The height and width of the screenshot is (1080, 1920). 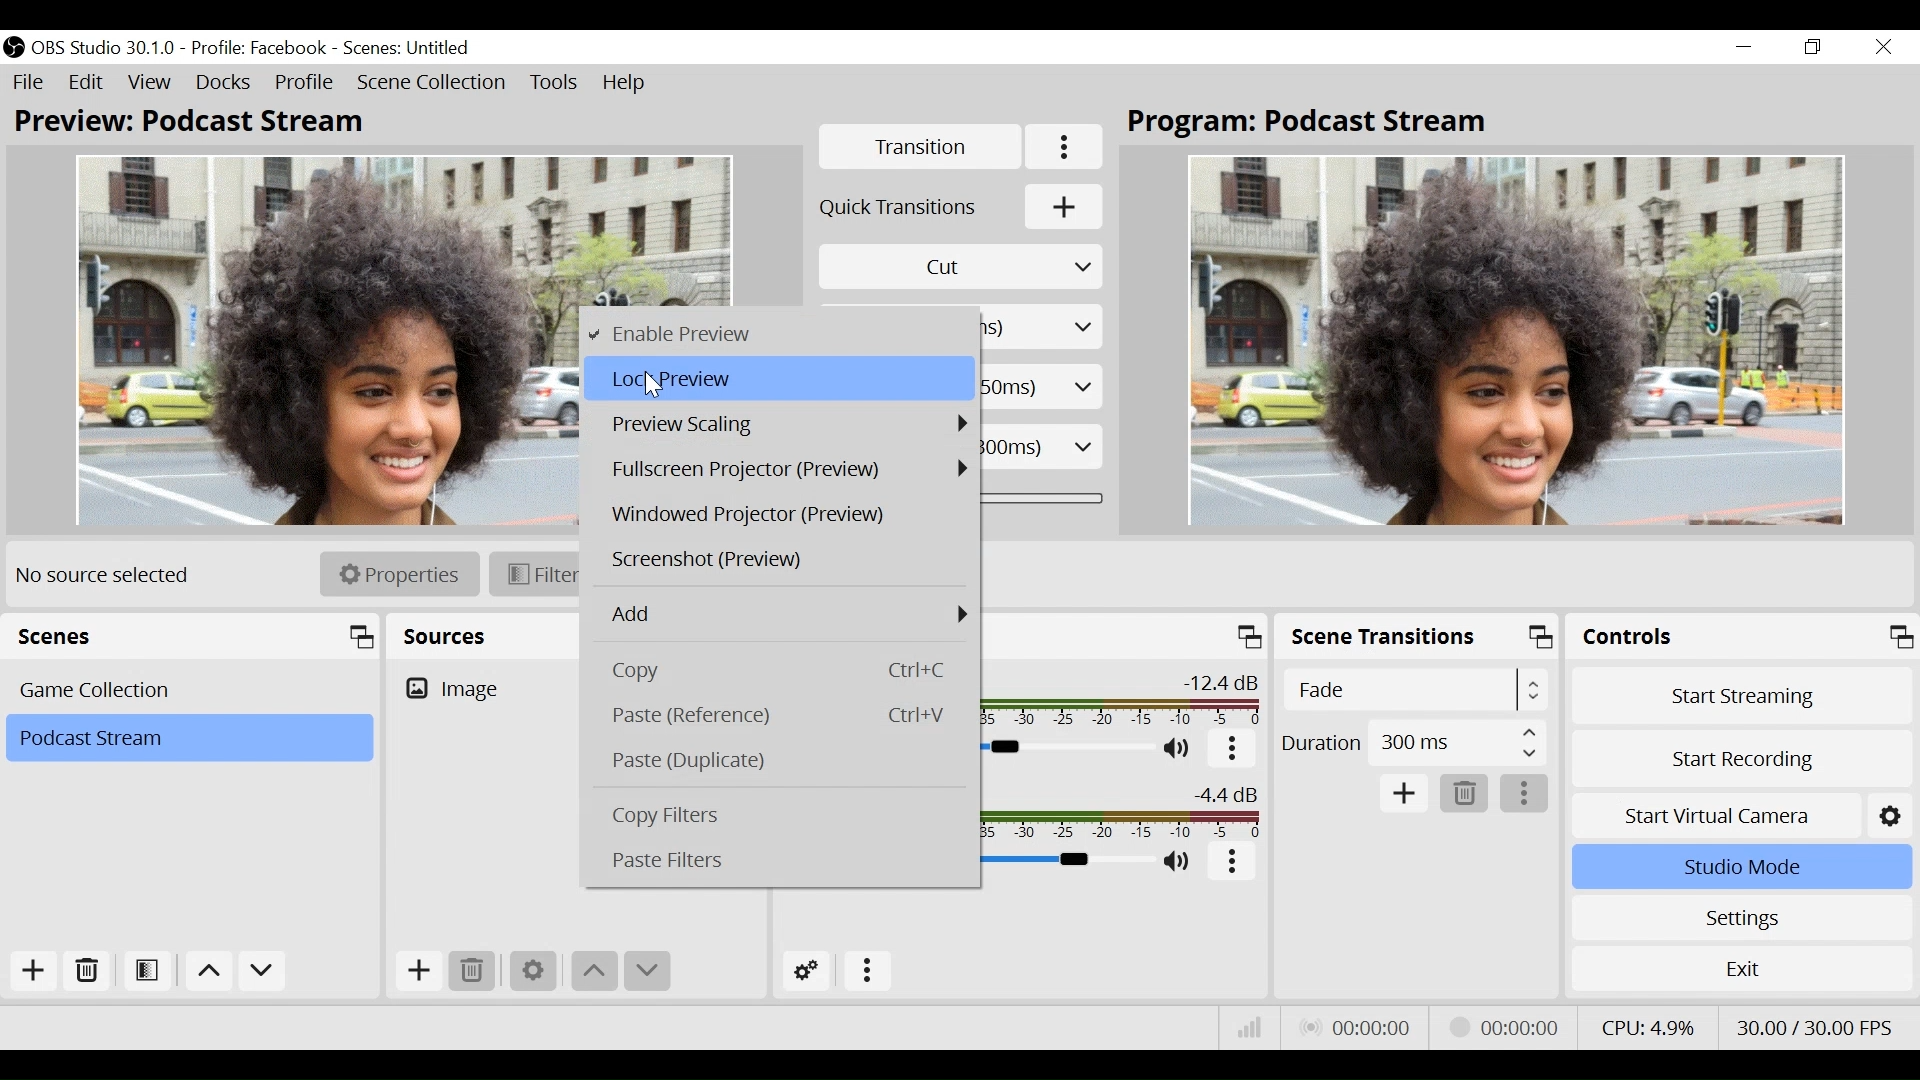 I want to click on Scenes, so click(x=191, y=691).